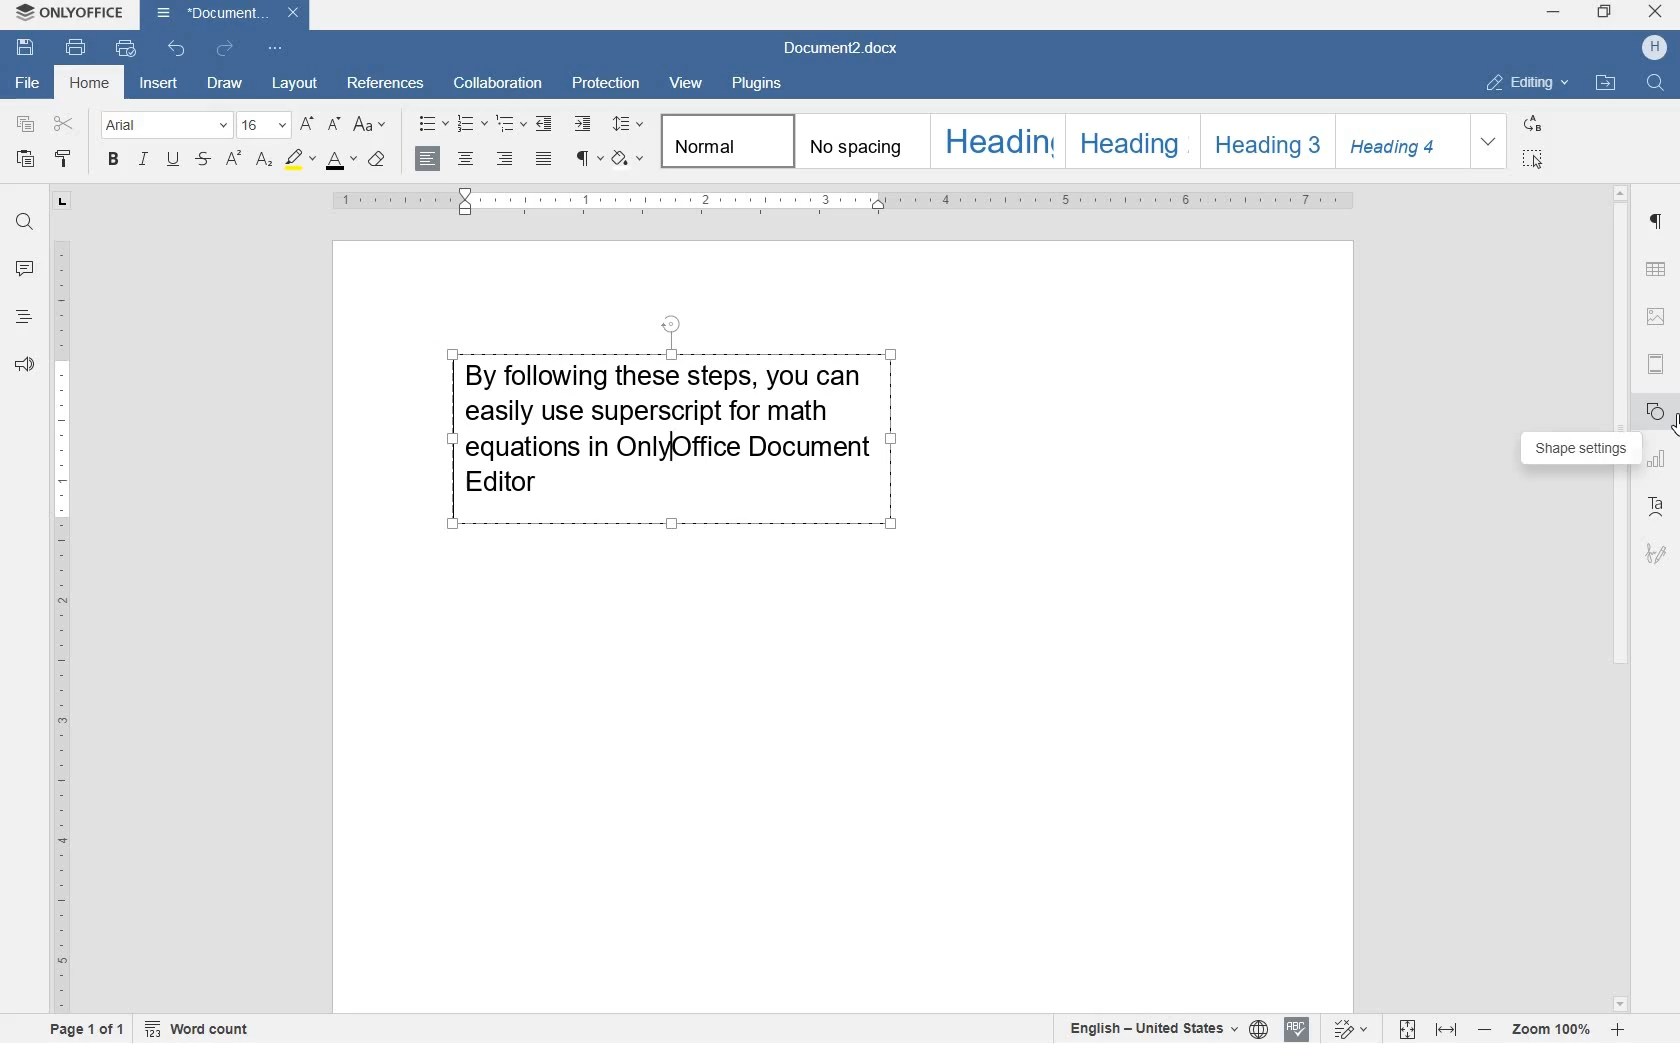 The width and height of the screenshot is (1680, 1044). Describe the element at coordinates (474, 123) in the screenshot. I see `numbering` at that location.